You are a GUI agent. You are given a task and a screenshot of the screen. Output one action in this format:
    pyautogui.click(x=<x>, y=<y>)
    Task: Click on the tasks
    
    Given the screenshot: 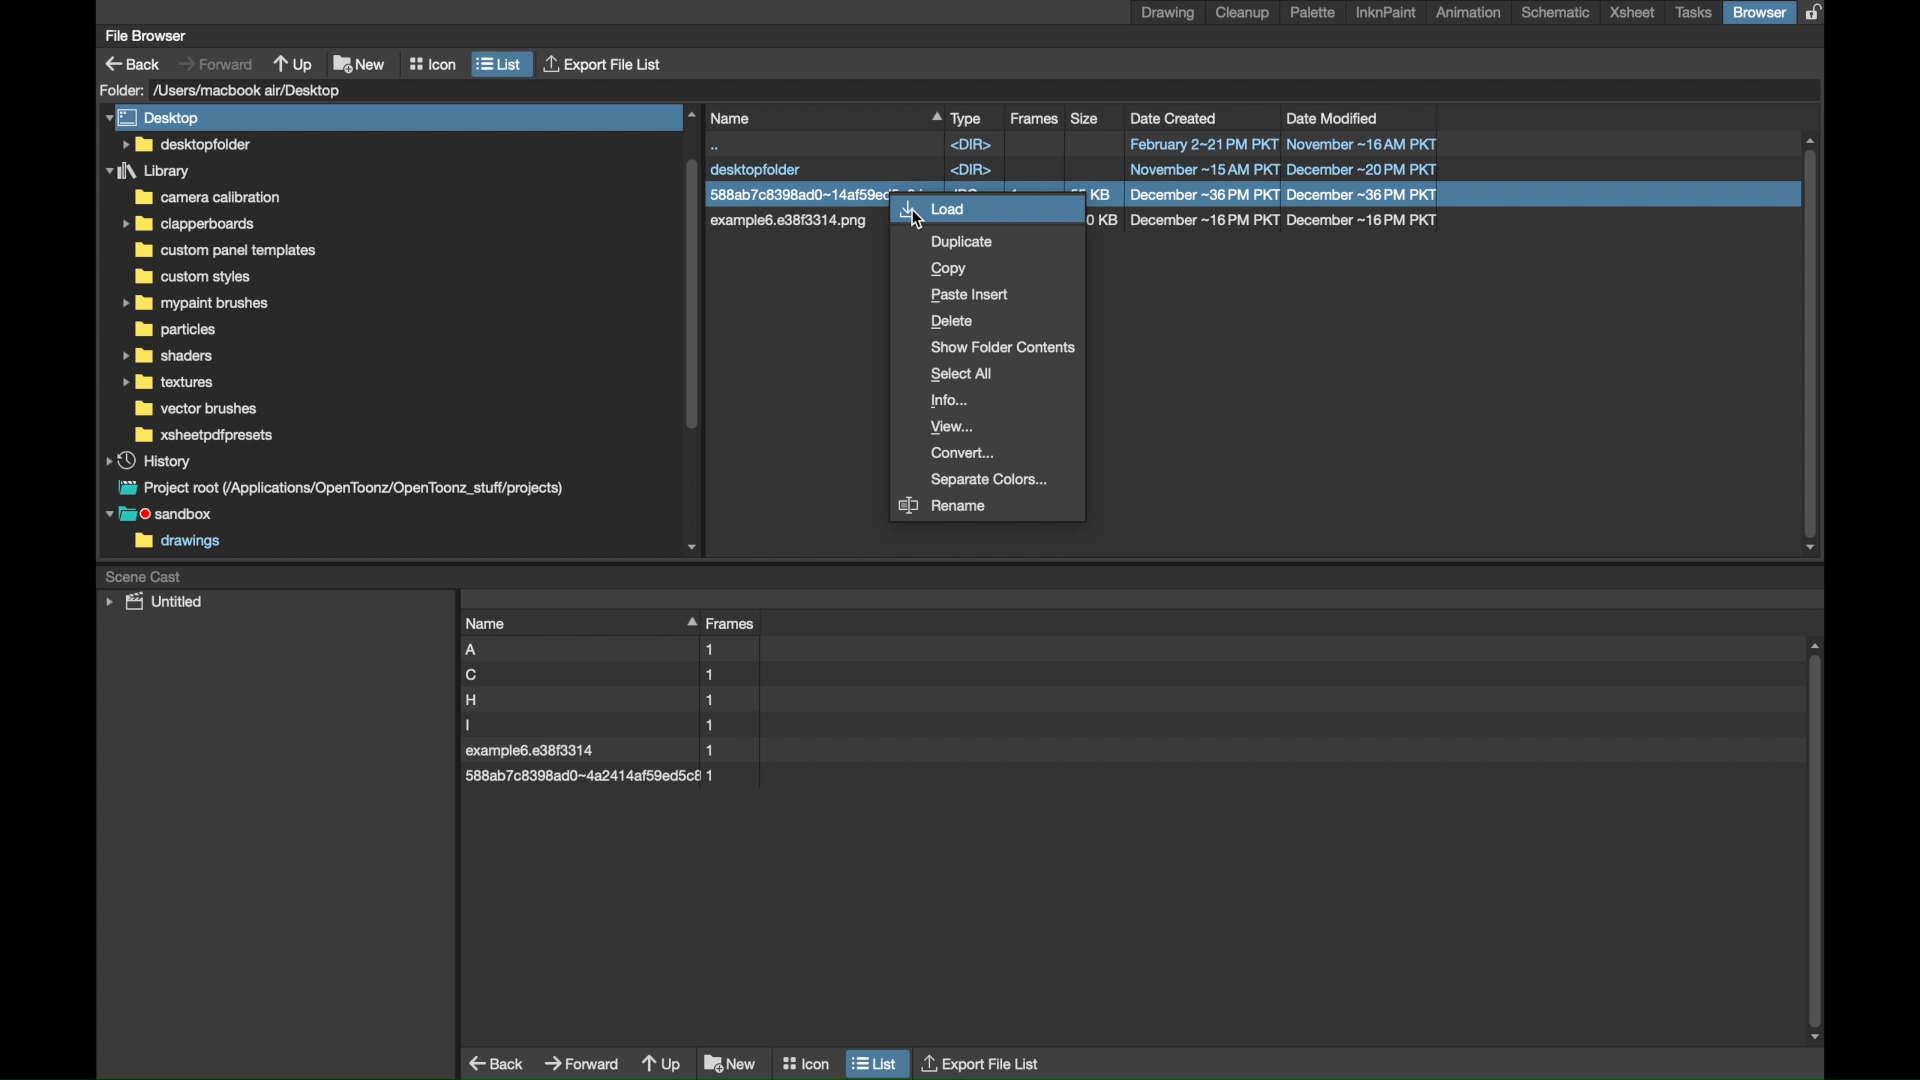 What is the action you would take?
    pyautogui.click(x=1694, y=13)
    